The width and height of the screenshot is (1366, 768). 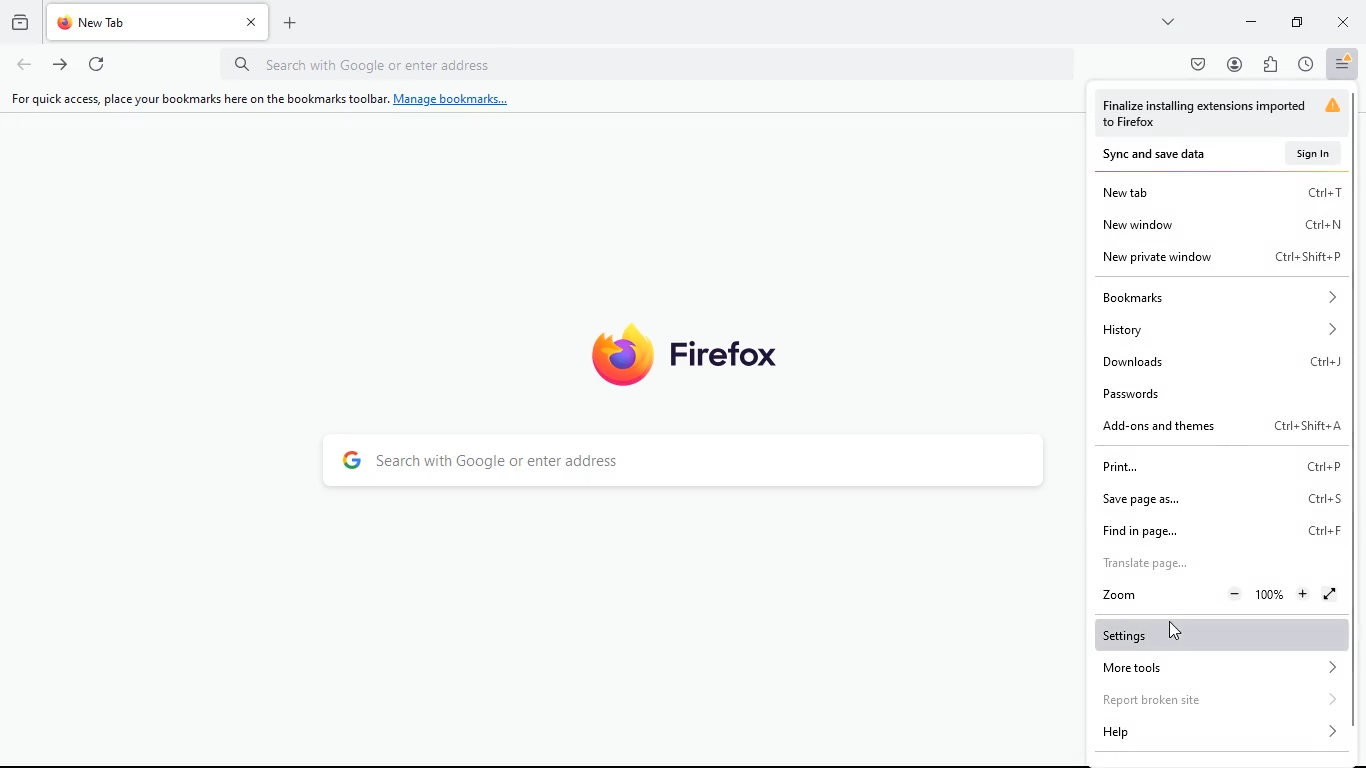 What do you see at coordinates (1251, 21) in the screenshot?
I see `minimize` at bounding box center [1251, 21].